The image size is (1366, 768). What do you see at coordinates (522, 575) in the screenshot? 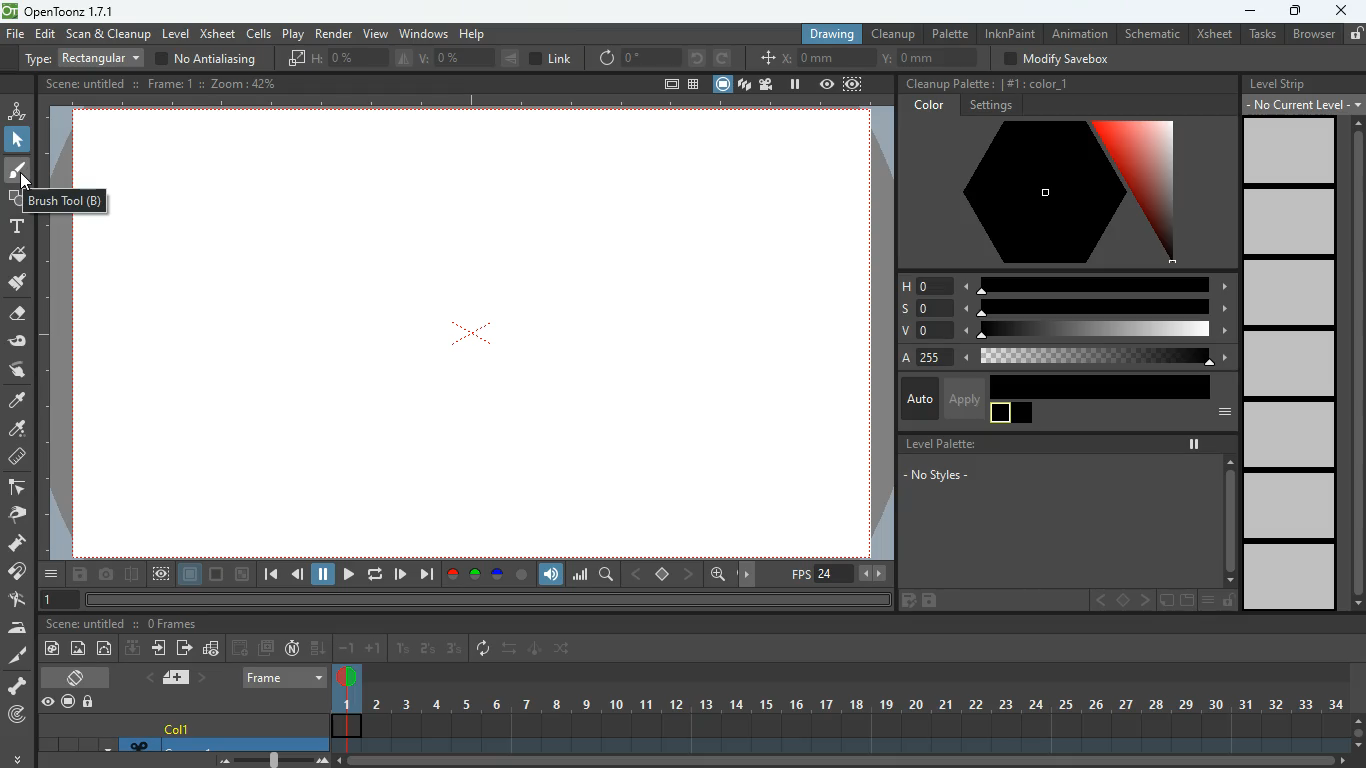
I see `color` at bounding box center [522, 575].